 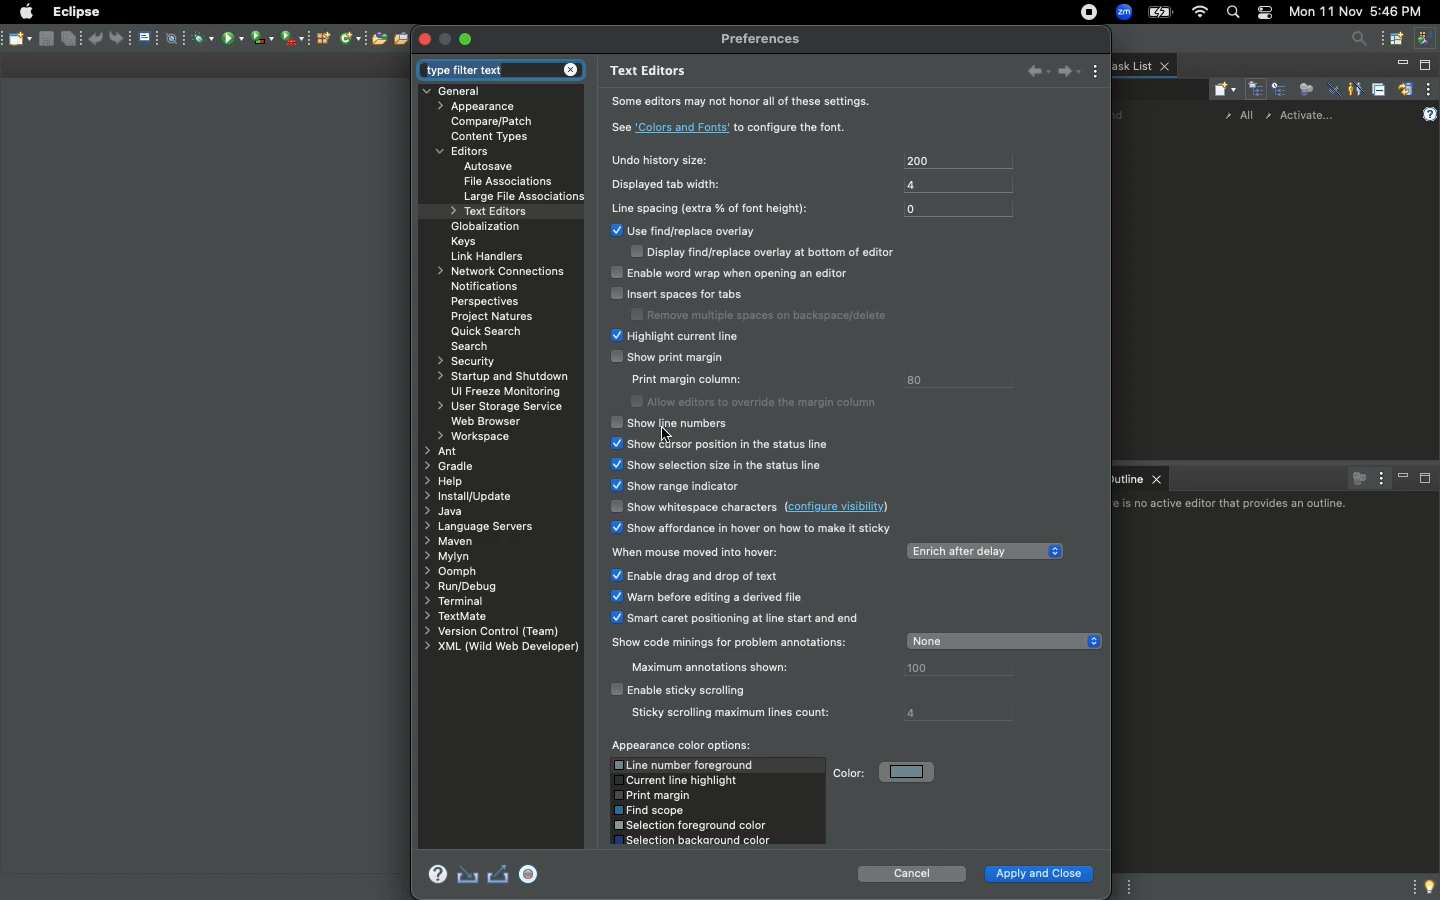 What do you see at coordinates (983, 549) in the screenshot?
I see `Enrich after delay` at bounding box center [983, 549].